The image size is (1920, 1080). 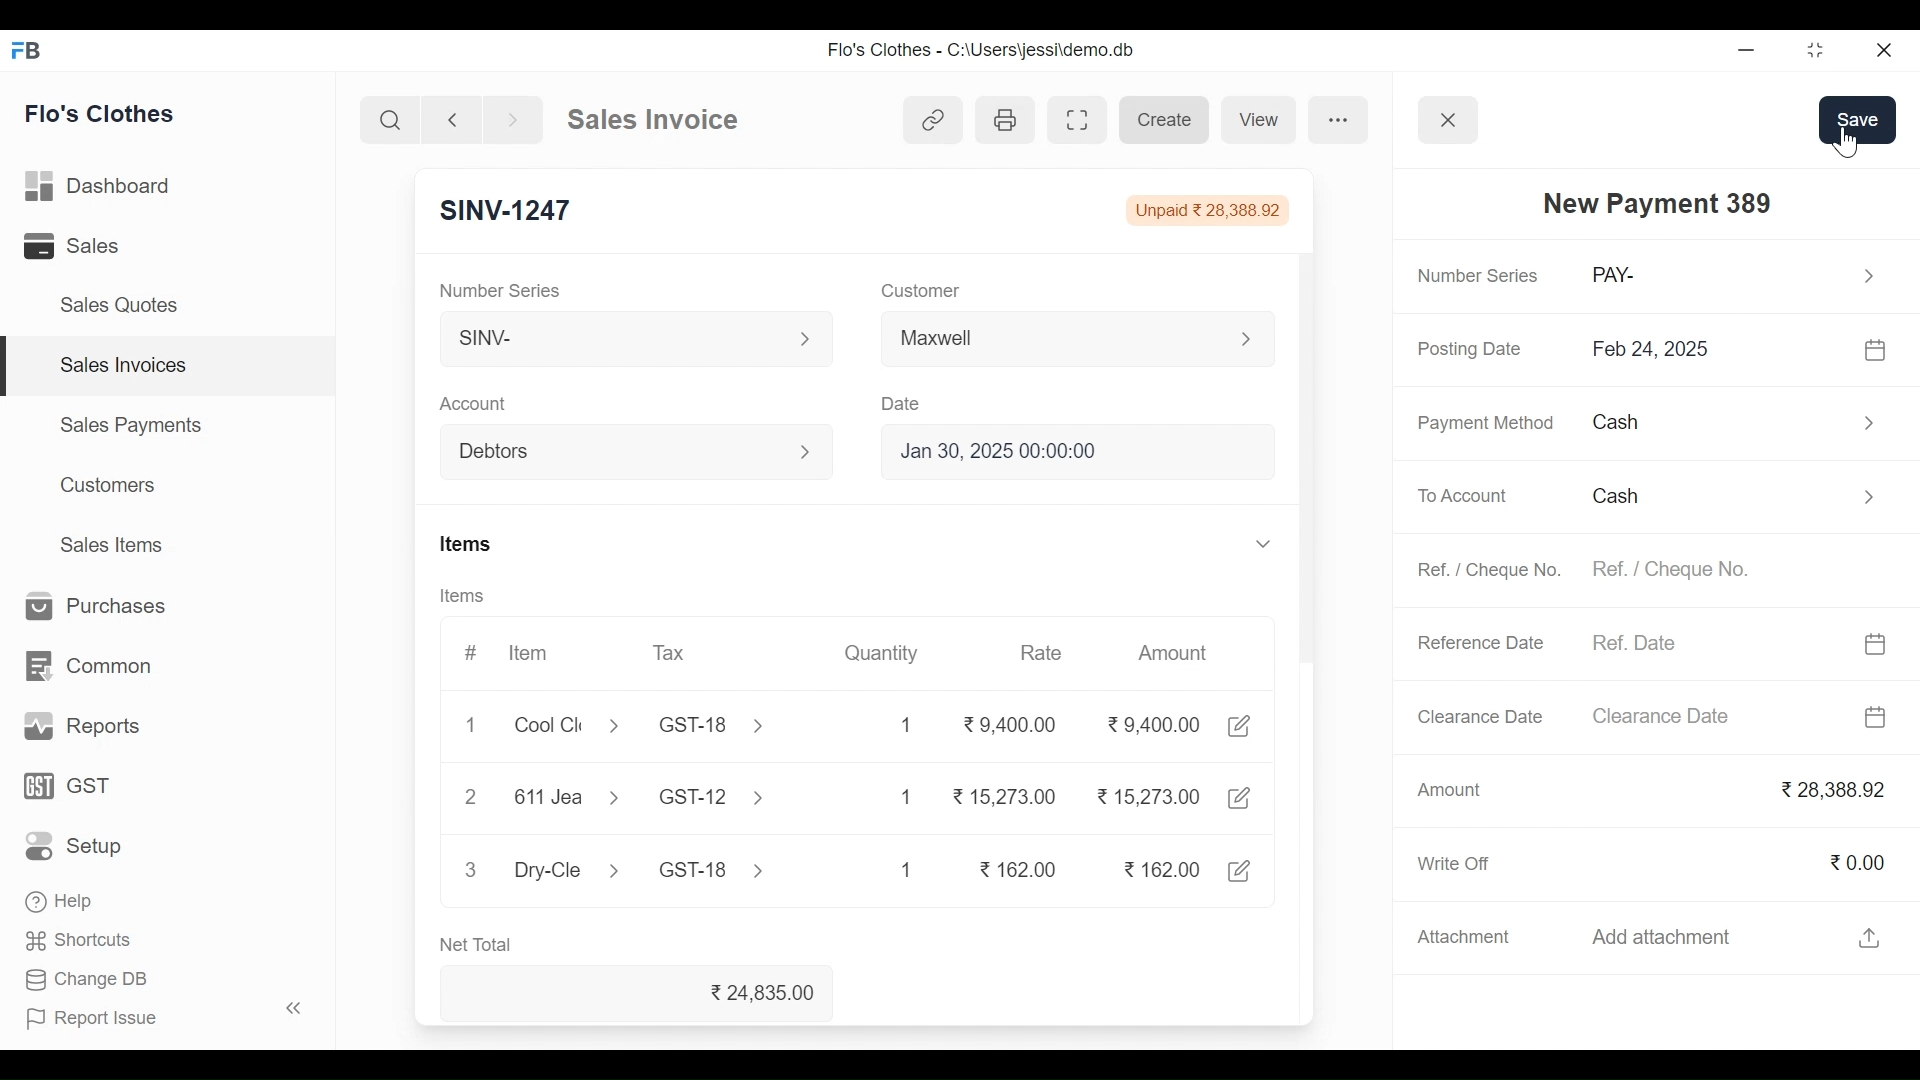 I want to click on 9,400.00, so click(x=1012, y=724).